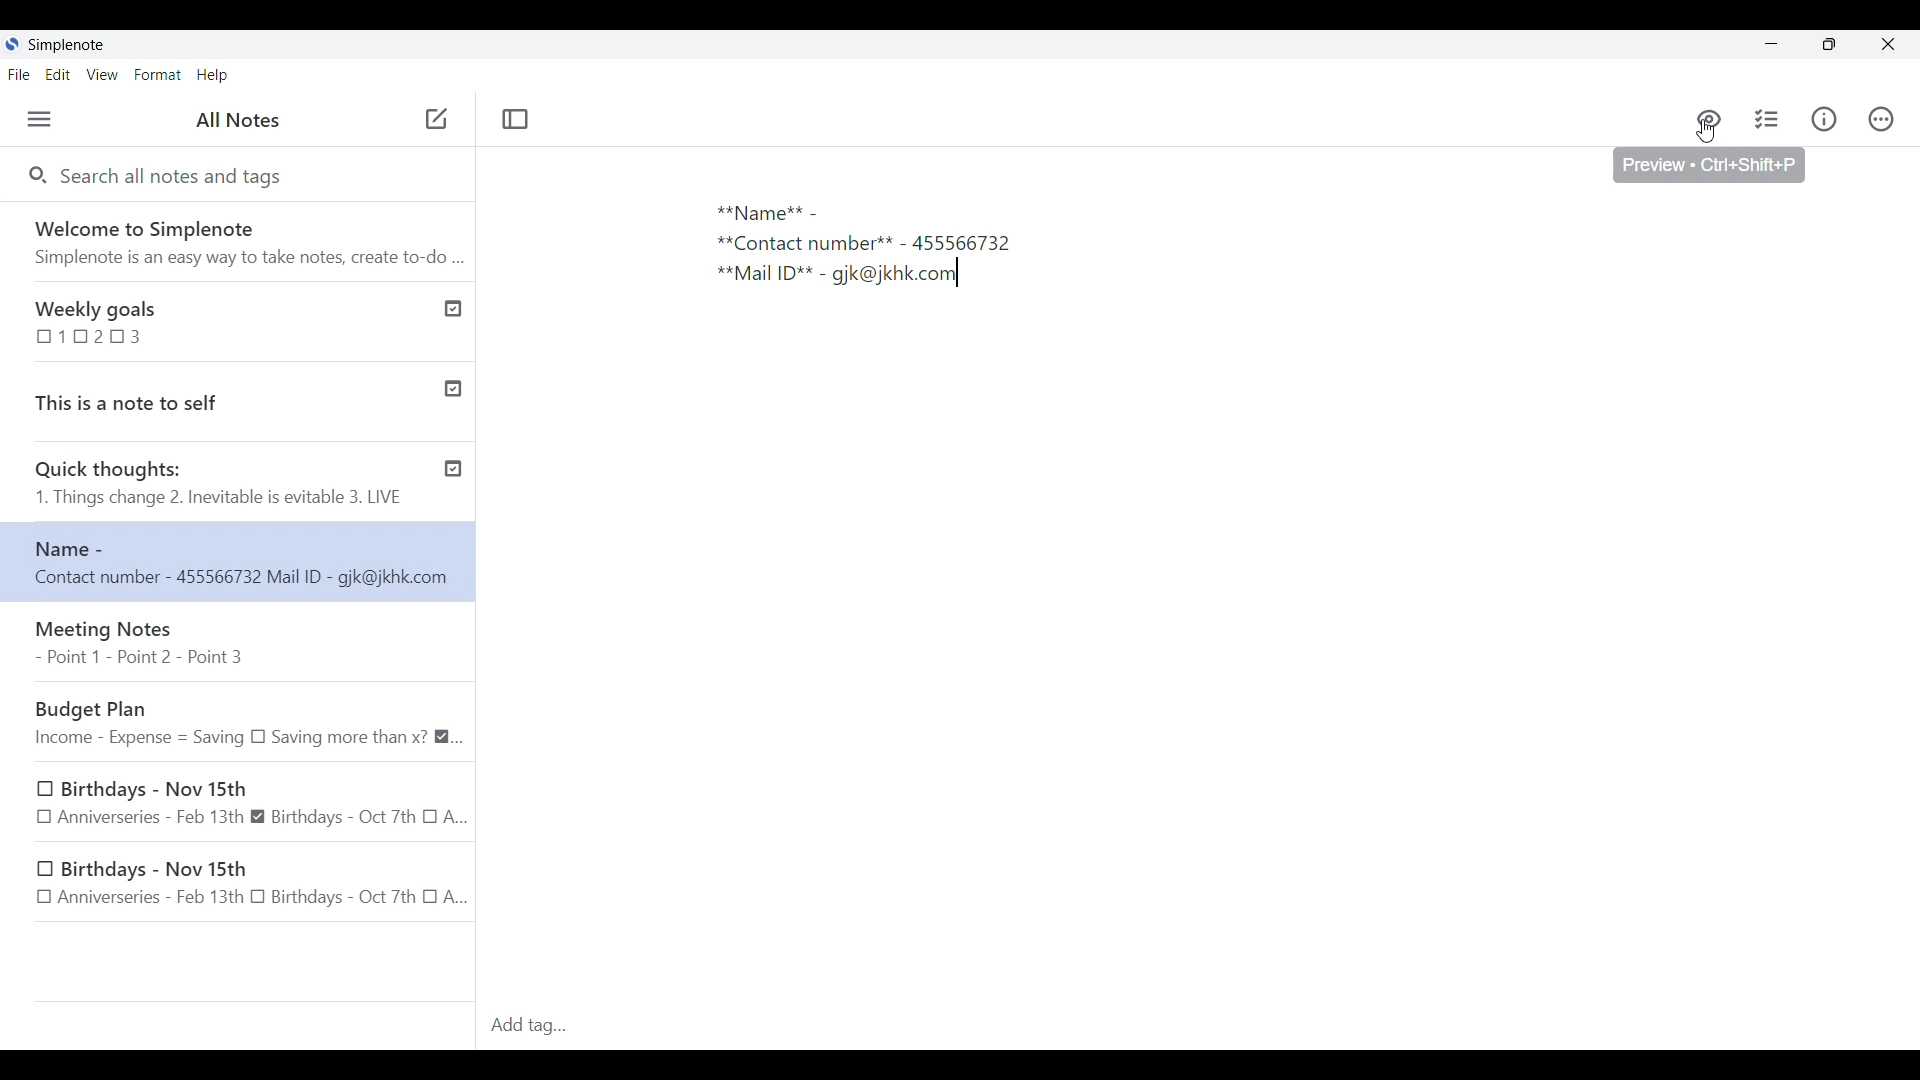 Image resolution: width=1920 pixels, height=1080 pixels. What do you see at coordinates (253, 801) in the screenshot?
I see ` Birthdays - Nov 15th ` at bounding box center [253, 801].